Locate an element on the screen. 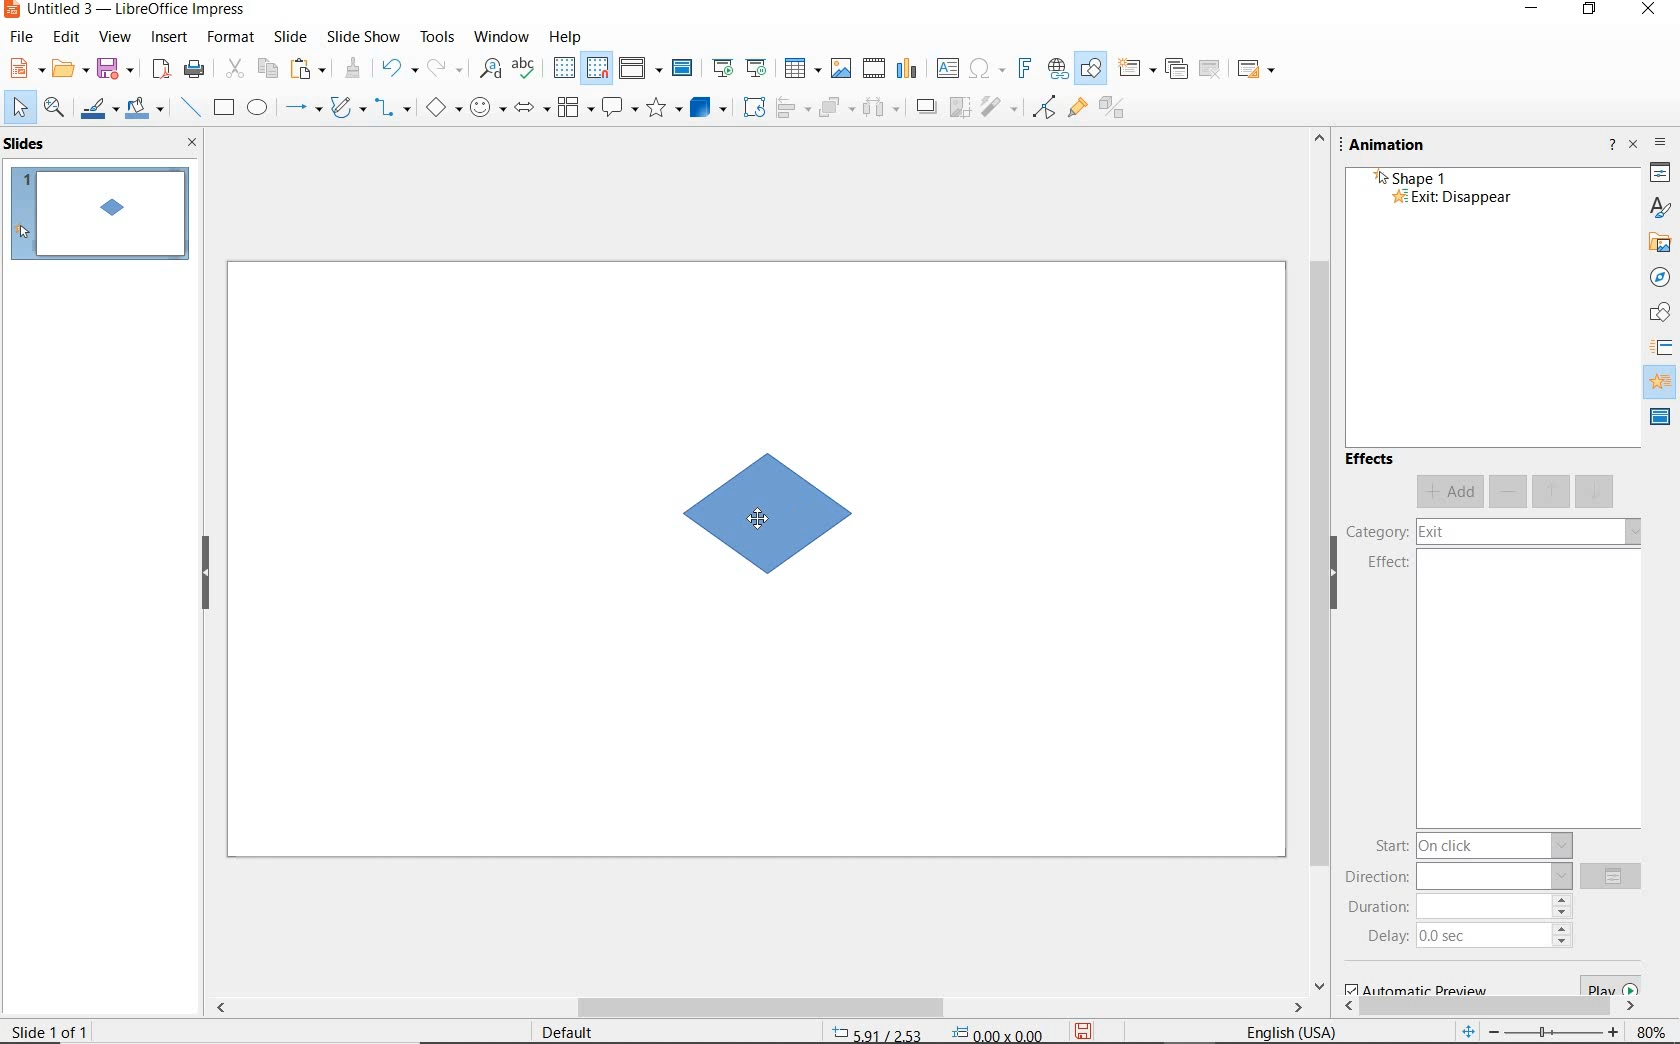 The height and width of the screenshot is (1044, 1680). add is located at coordinates (1450, 492).